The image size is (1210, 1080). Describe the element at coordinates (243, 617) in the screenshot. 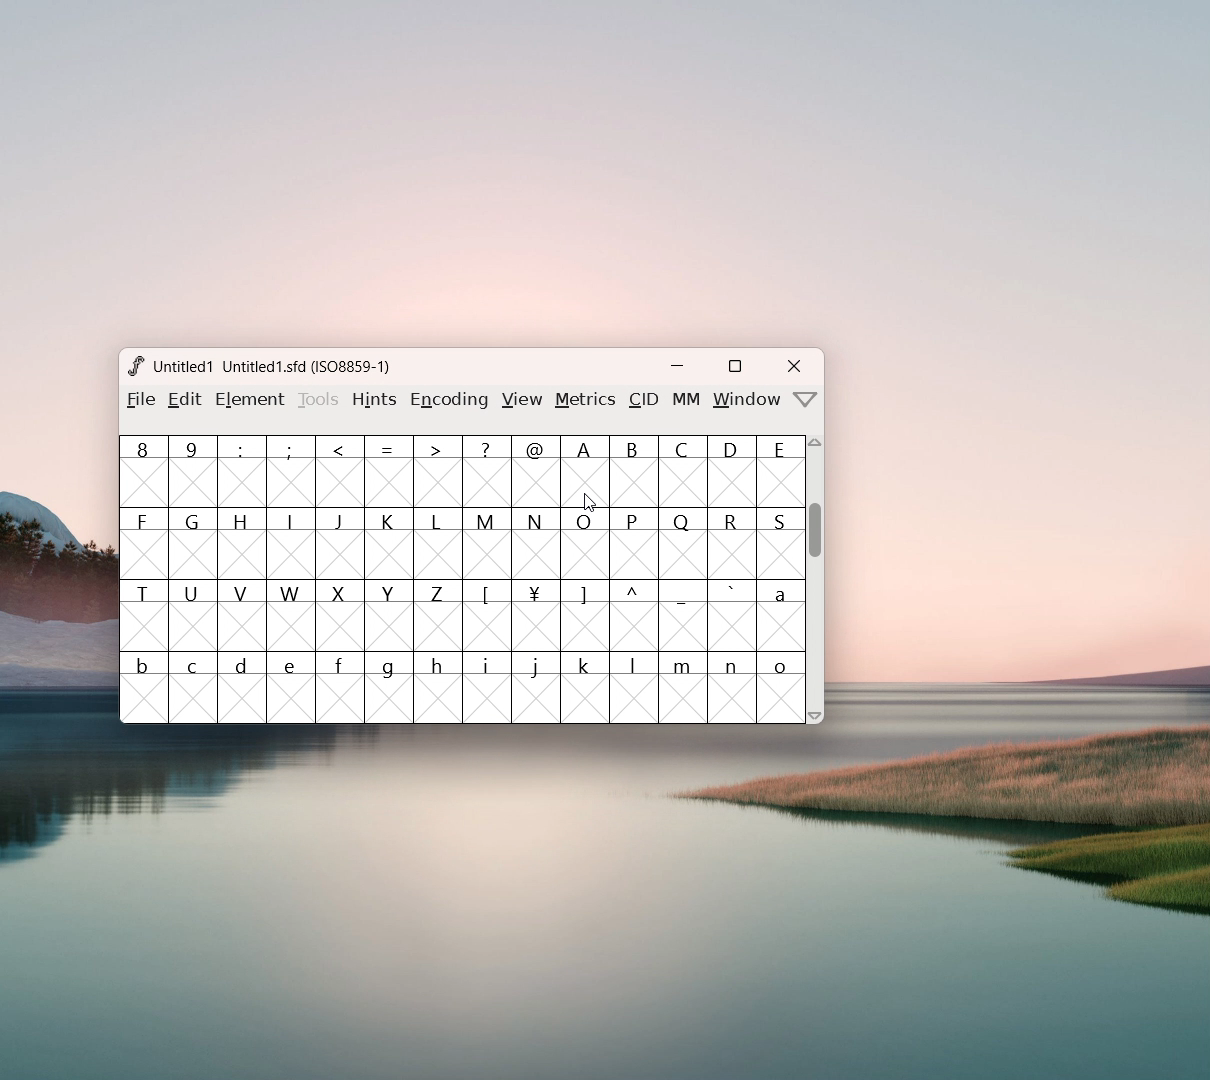

I see `V` at that location.